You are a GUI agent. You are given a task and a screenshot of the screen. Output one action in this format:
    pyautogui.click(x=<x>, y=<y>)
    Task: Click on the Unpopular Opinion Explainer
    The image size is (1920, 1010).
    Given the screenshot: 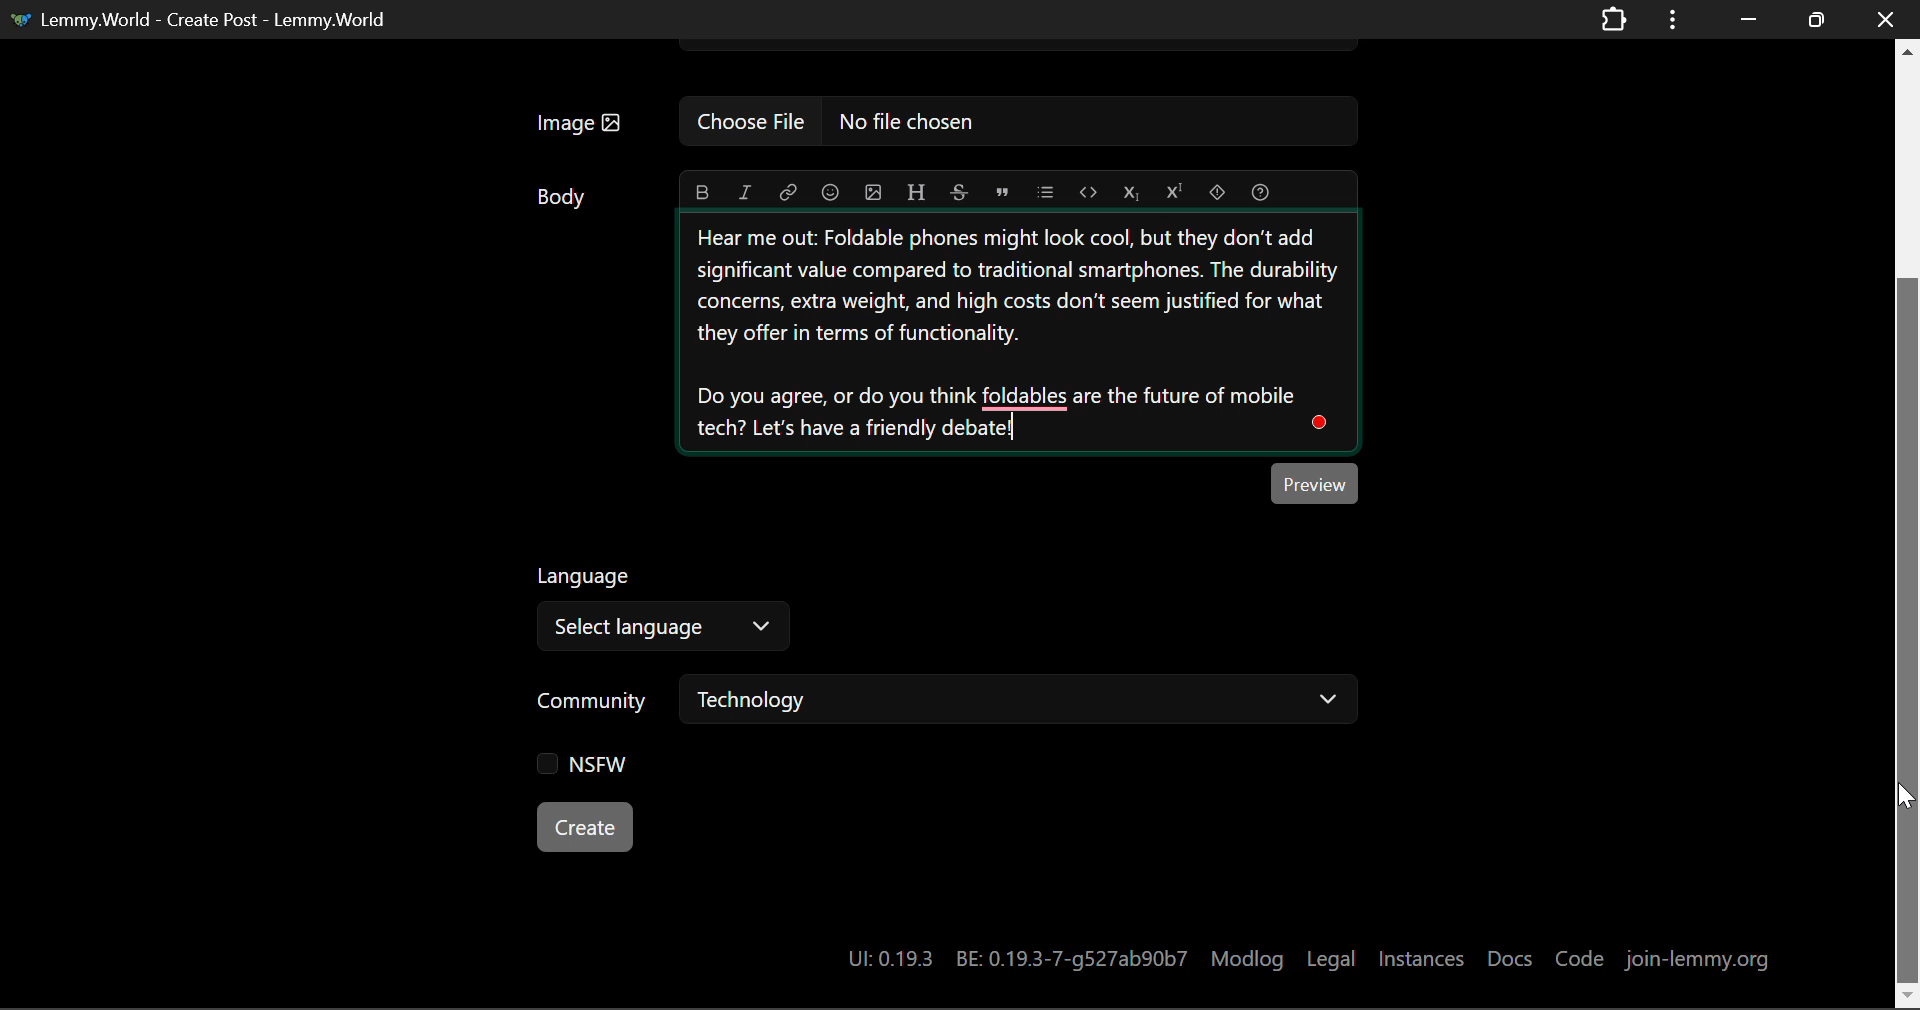 What is the action you would take?
    pyautogui.click(x=1020, y=333)
    